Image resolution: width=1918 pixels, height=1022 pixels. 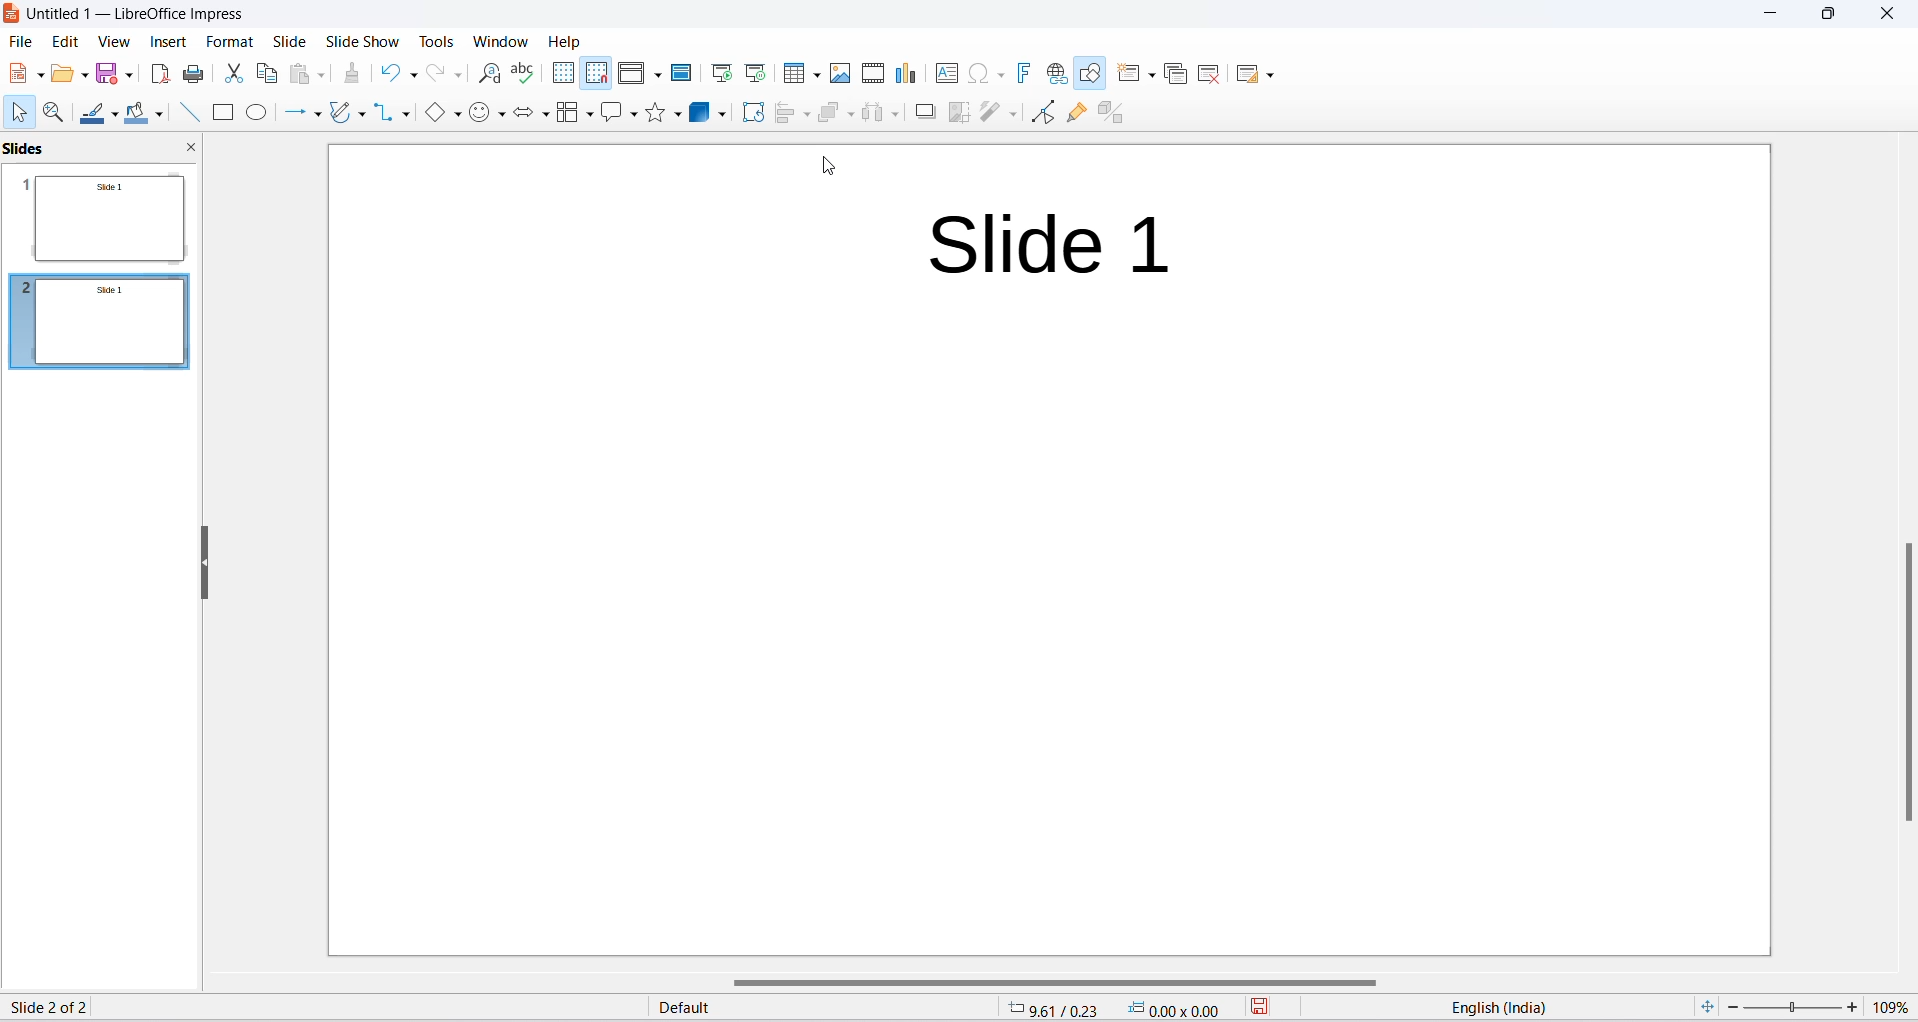 What do you see at coordinates (166, 41) in the screenshot?
I see `insert` at bounding box center [166, 41].